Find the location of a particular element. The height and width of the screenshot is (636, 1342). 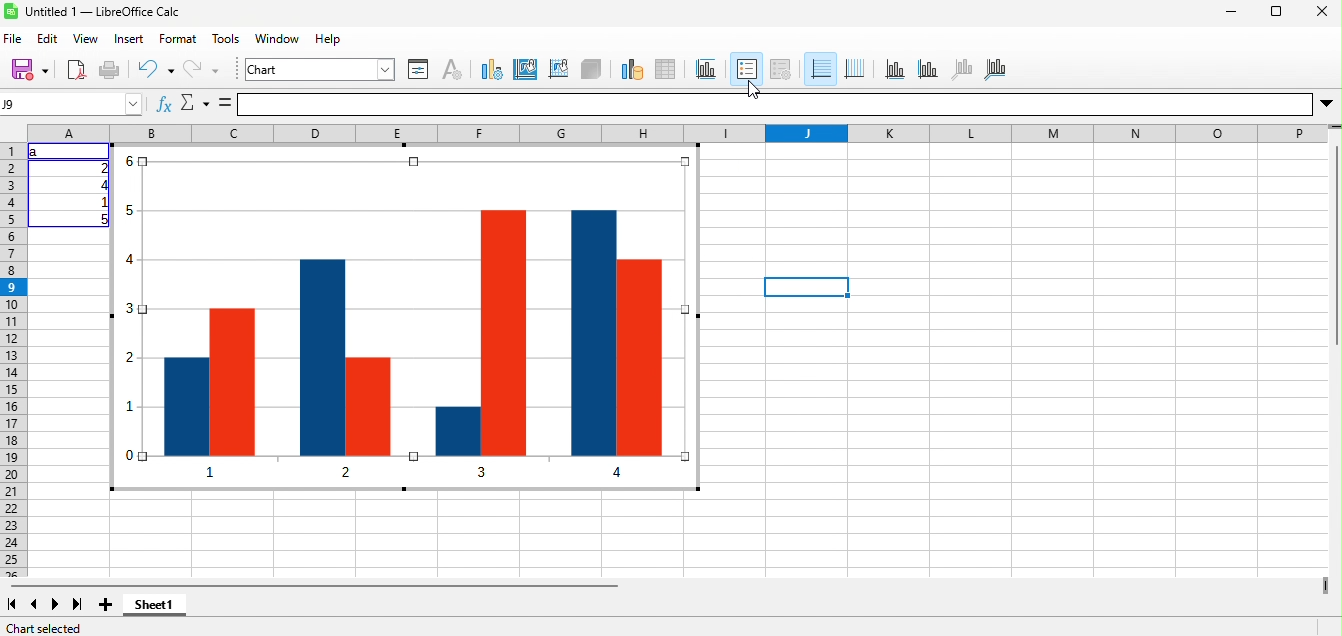

redo is located at coordinates (204, 71).